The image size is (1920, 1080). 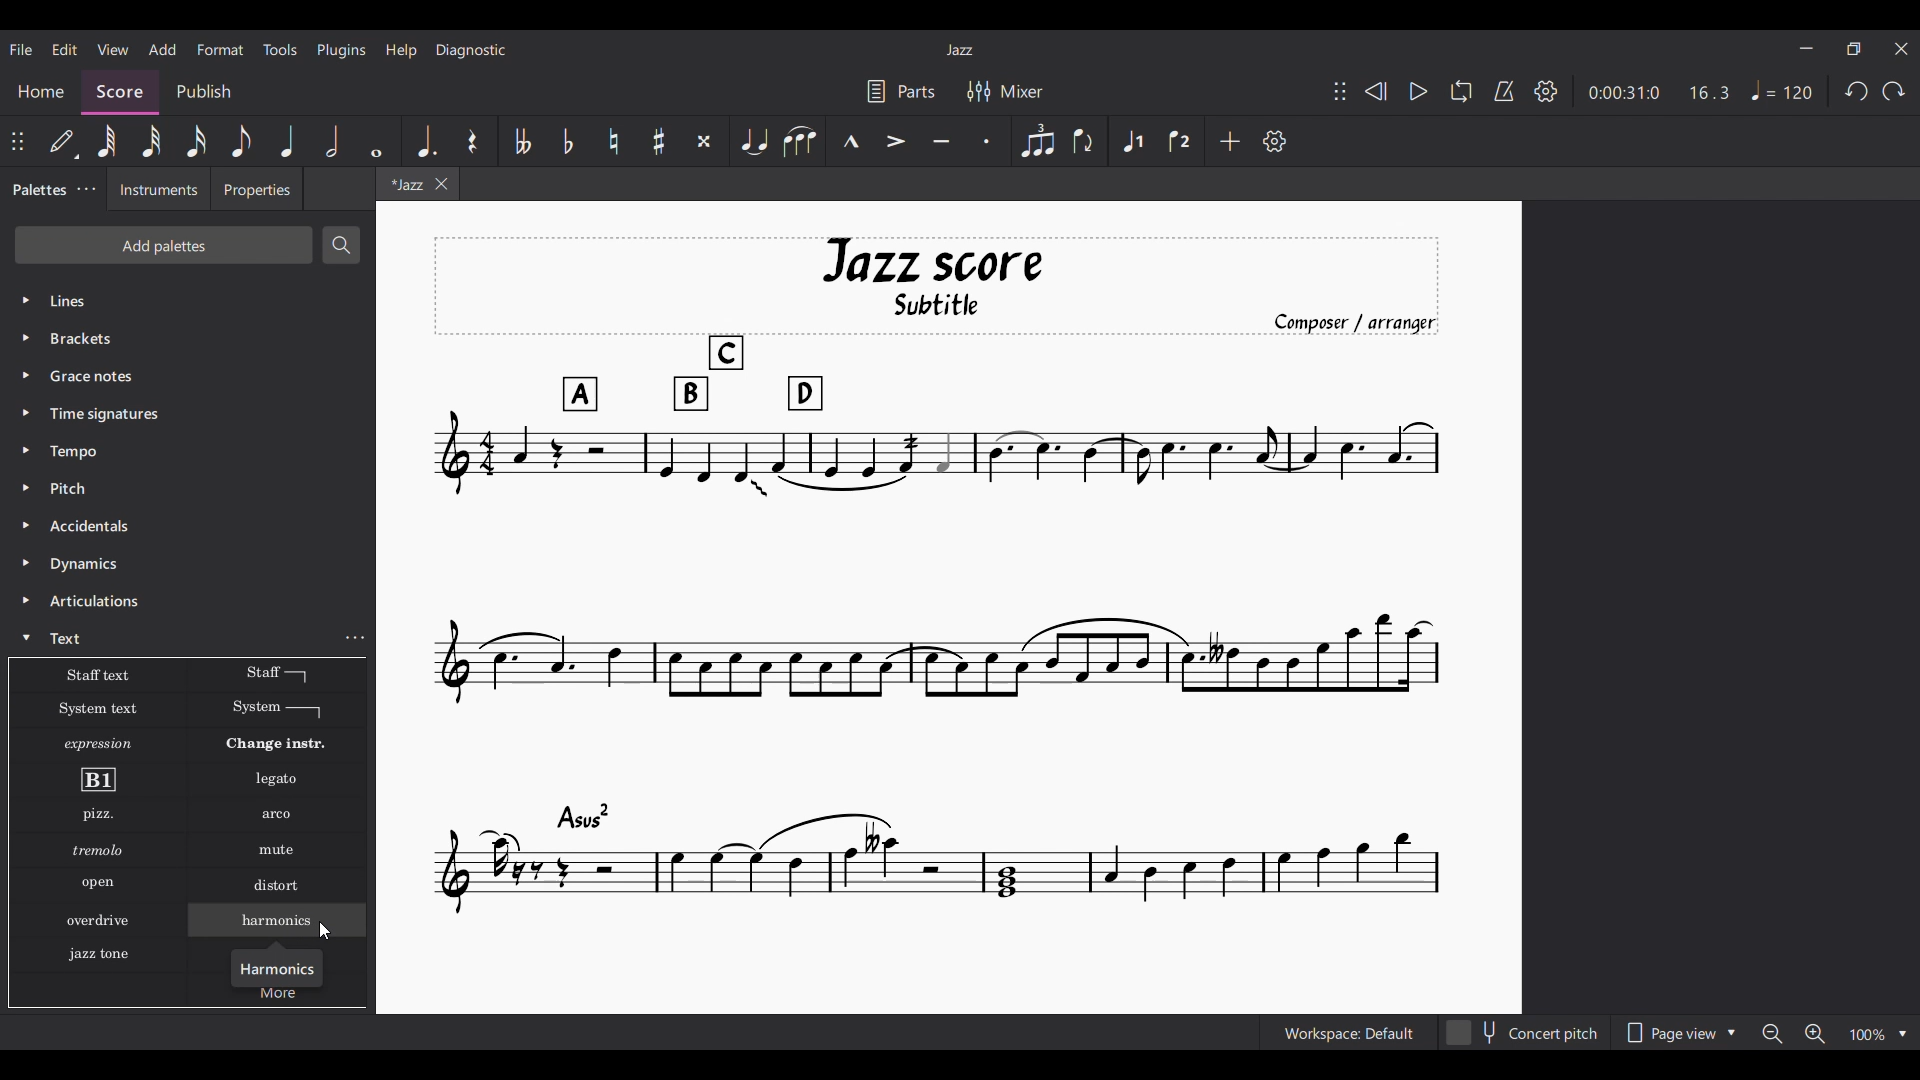 I want to click on Test, so click(x=71, y=638).